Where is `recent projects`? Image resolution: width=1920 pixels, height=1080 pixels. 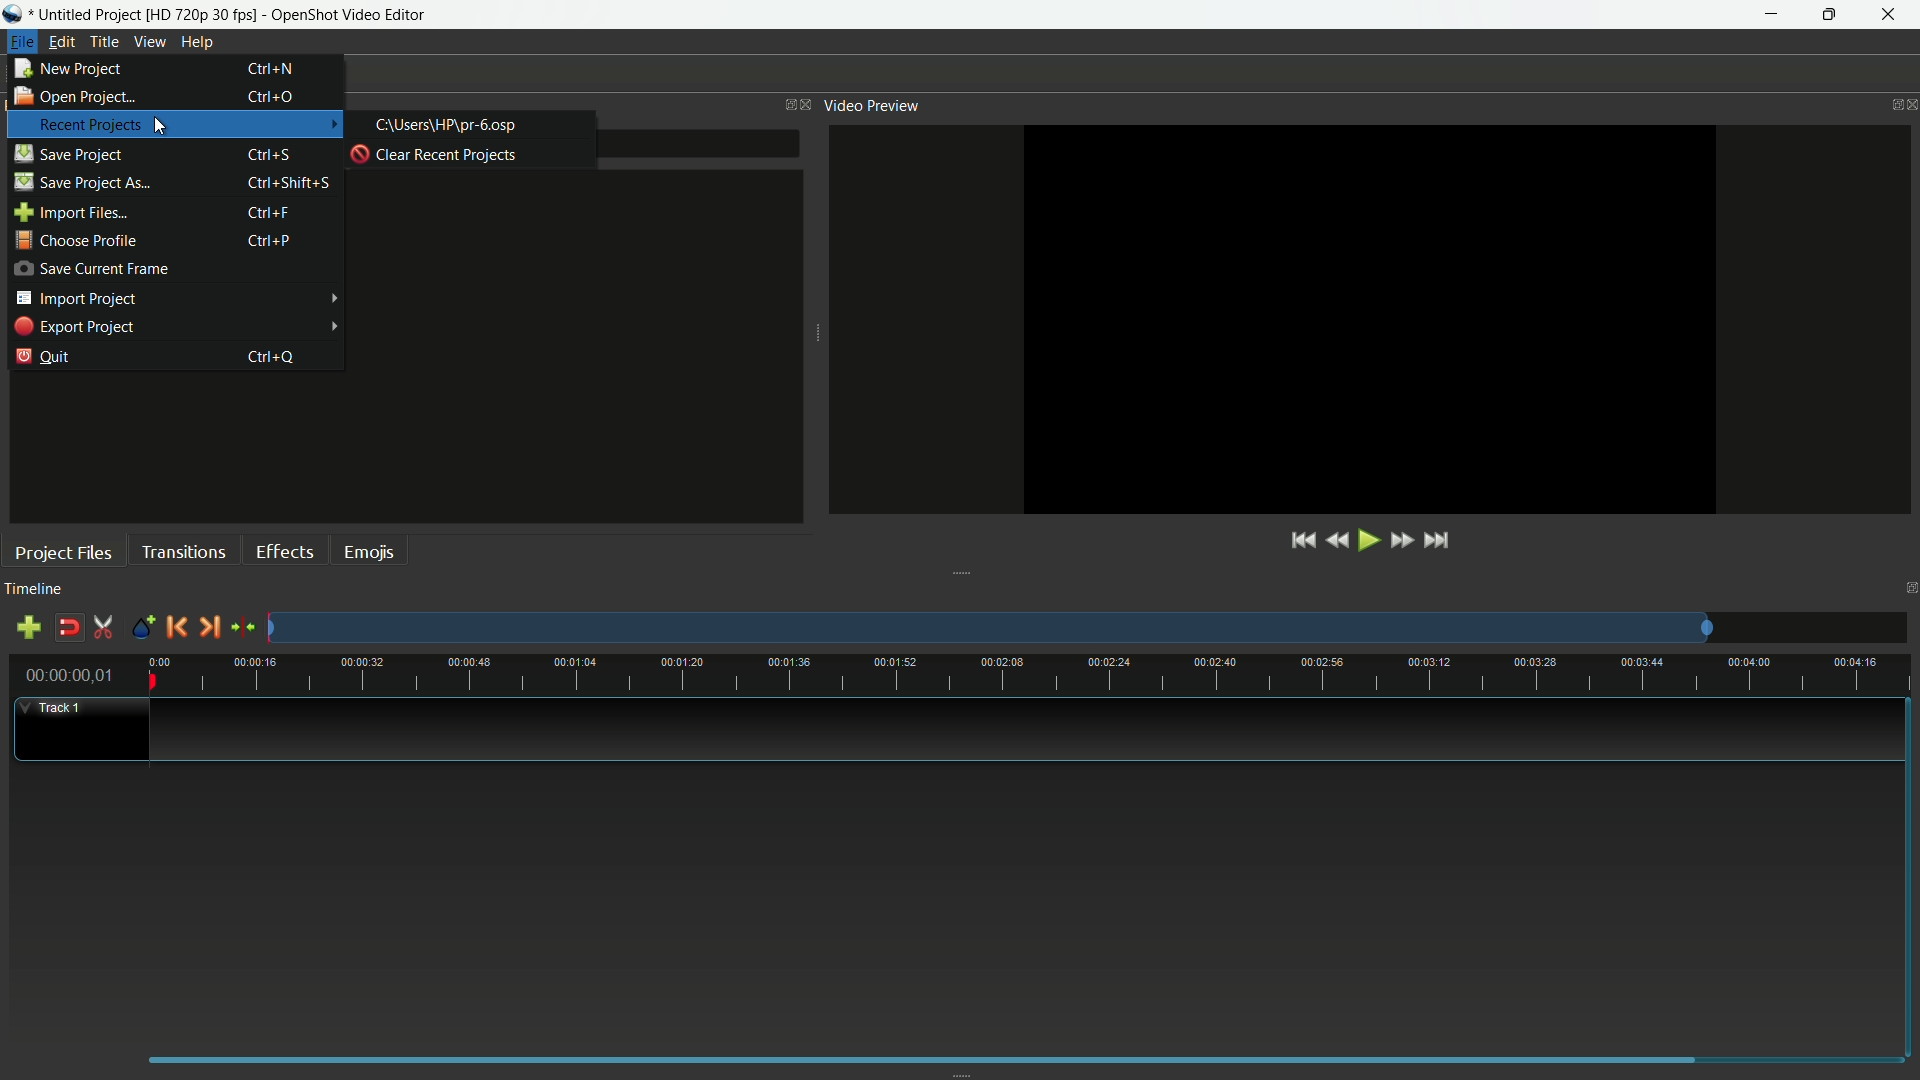 recent projects is located at coordinates (90, 125).